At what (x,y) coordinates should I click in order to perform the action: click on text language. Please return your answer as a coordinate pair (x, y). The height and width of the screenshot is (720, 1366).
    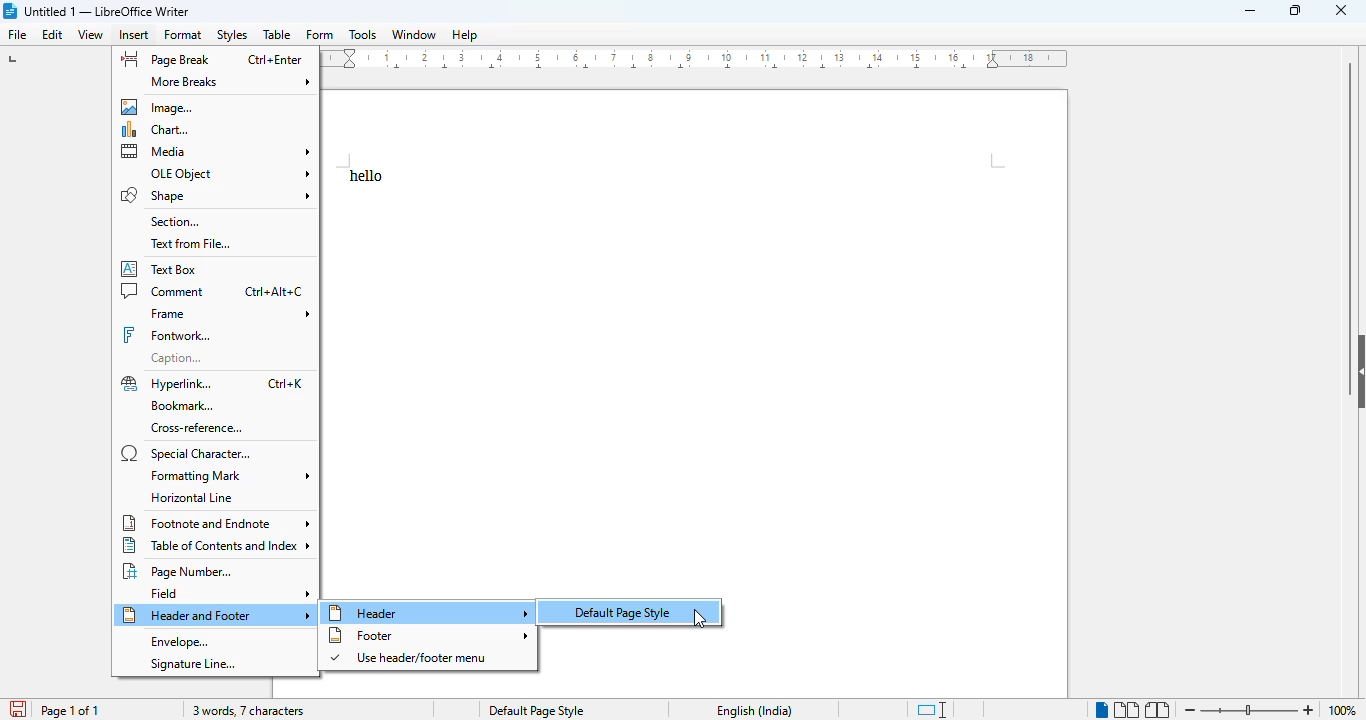
    Looking at the image, I should click on (755, 711).